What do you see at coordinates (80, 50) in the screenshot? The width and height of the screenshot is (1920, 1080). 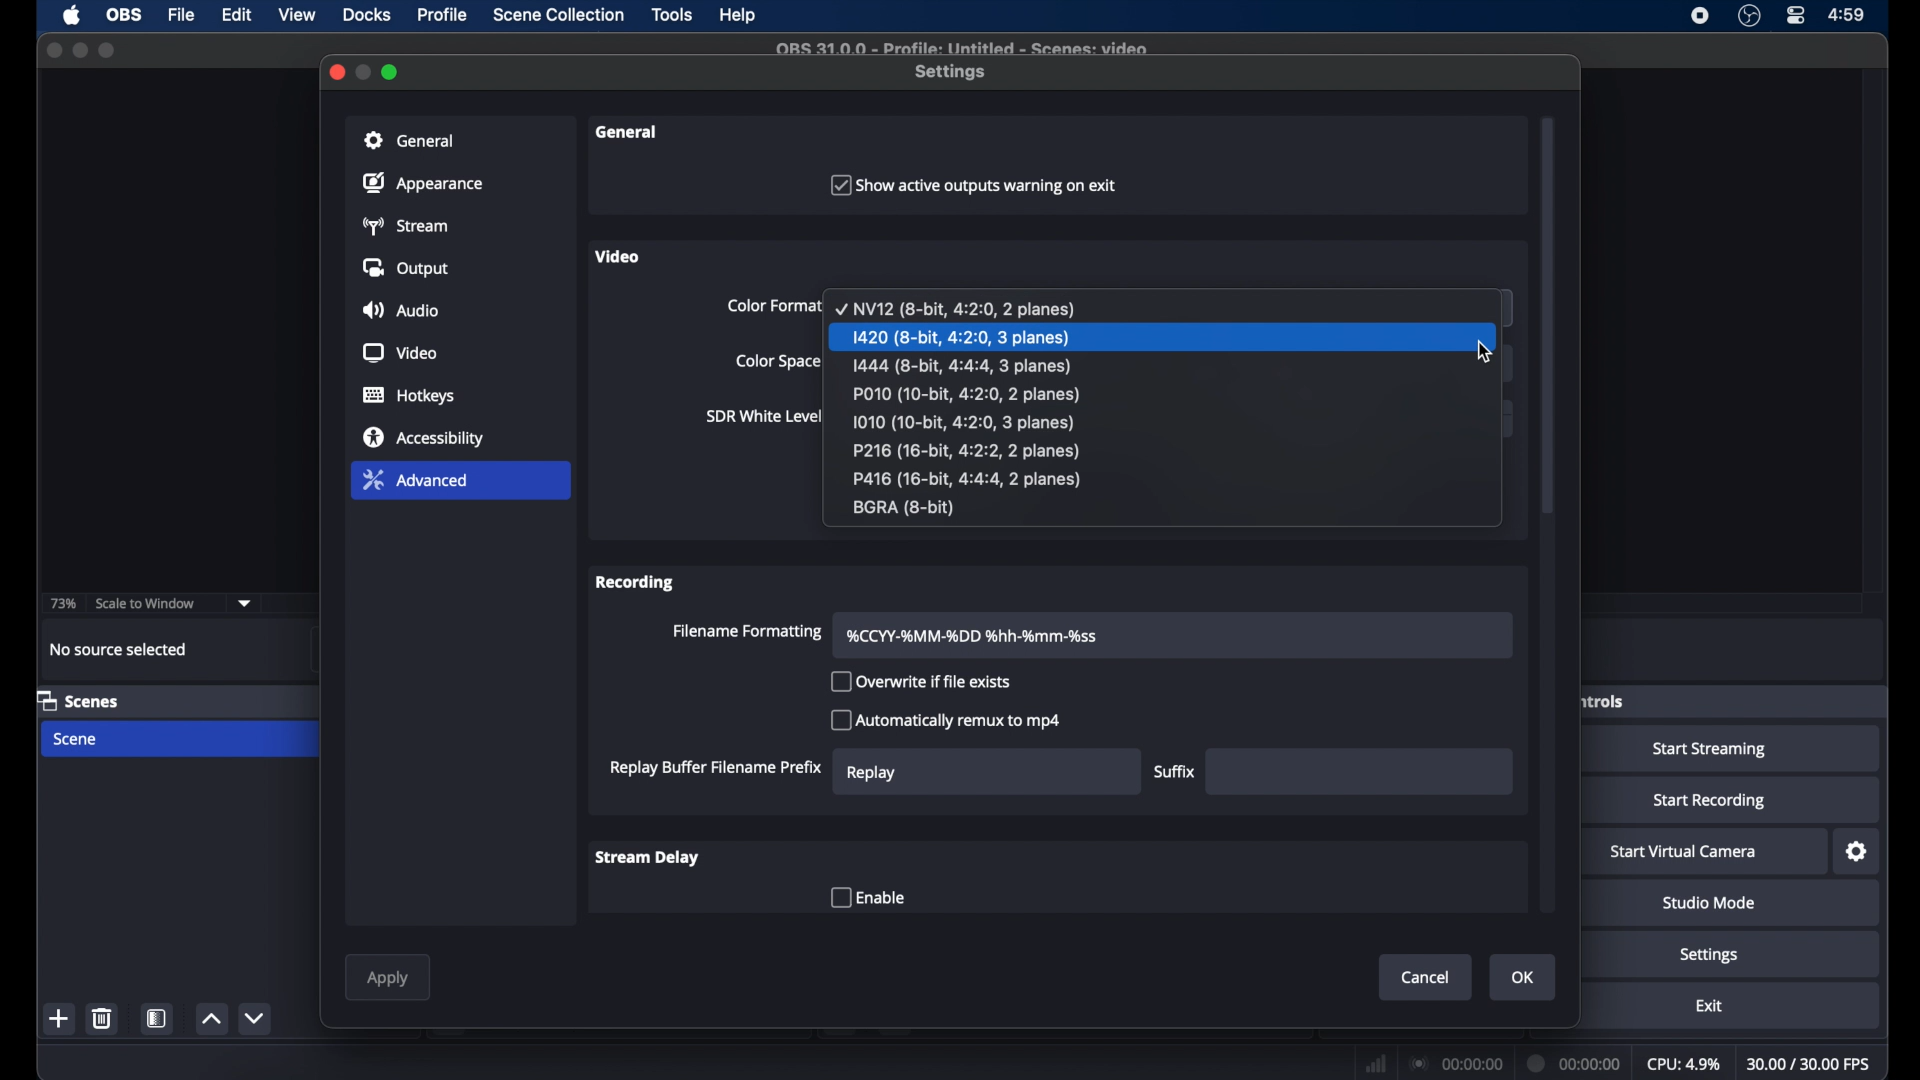 I see `minimize` at bounding box center [80, 50].